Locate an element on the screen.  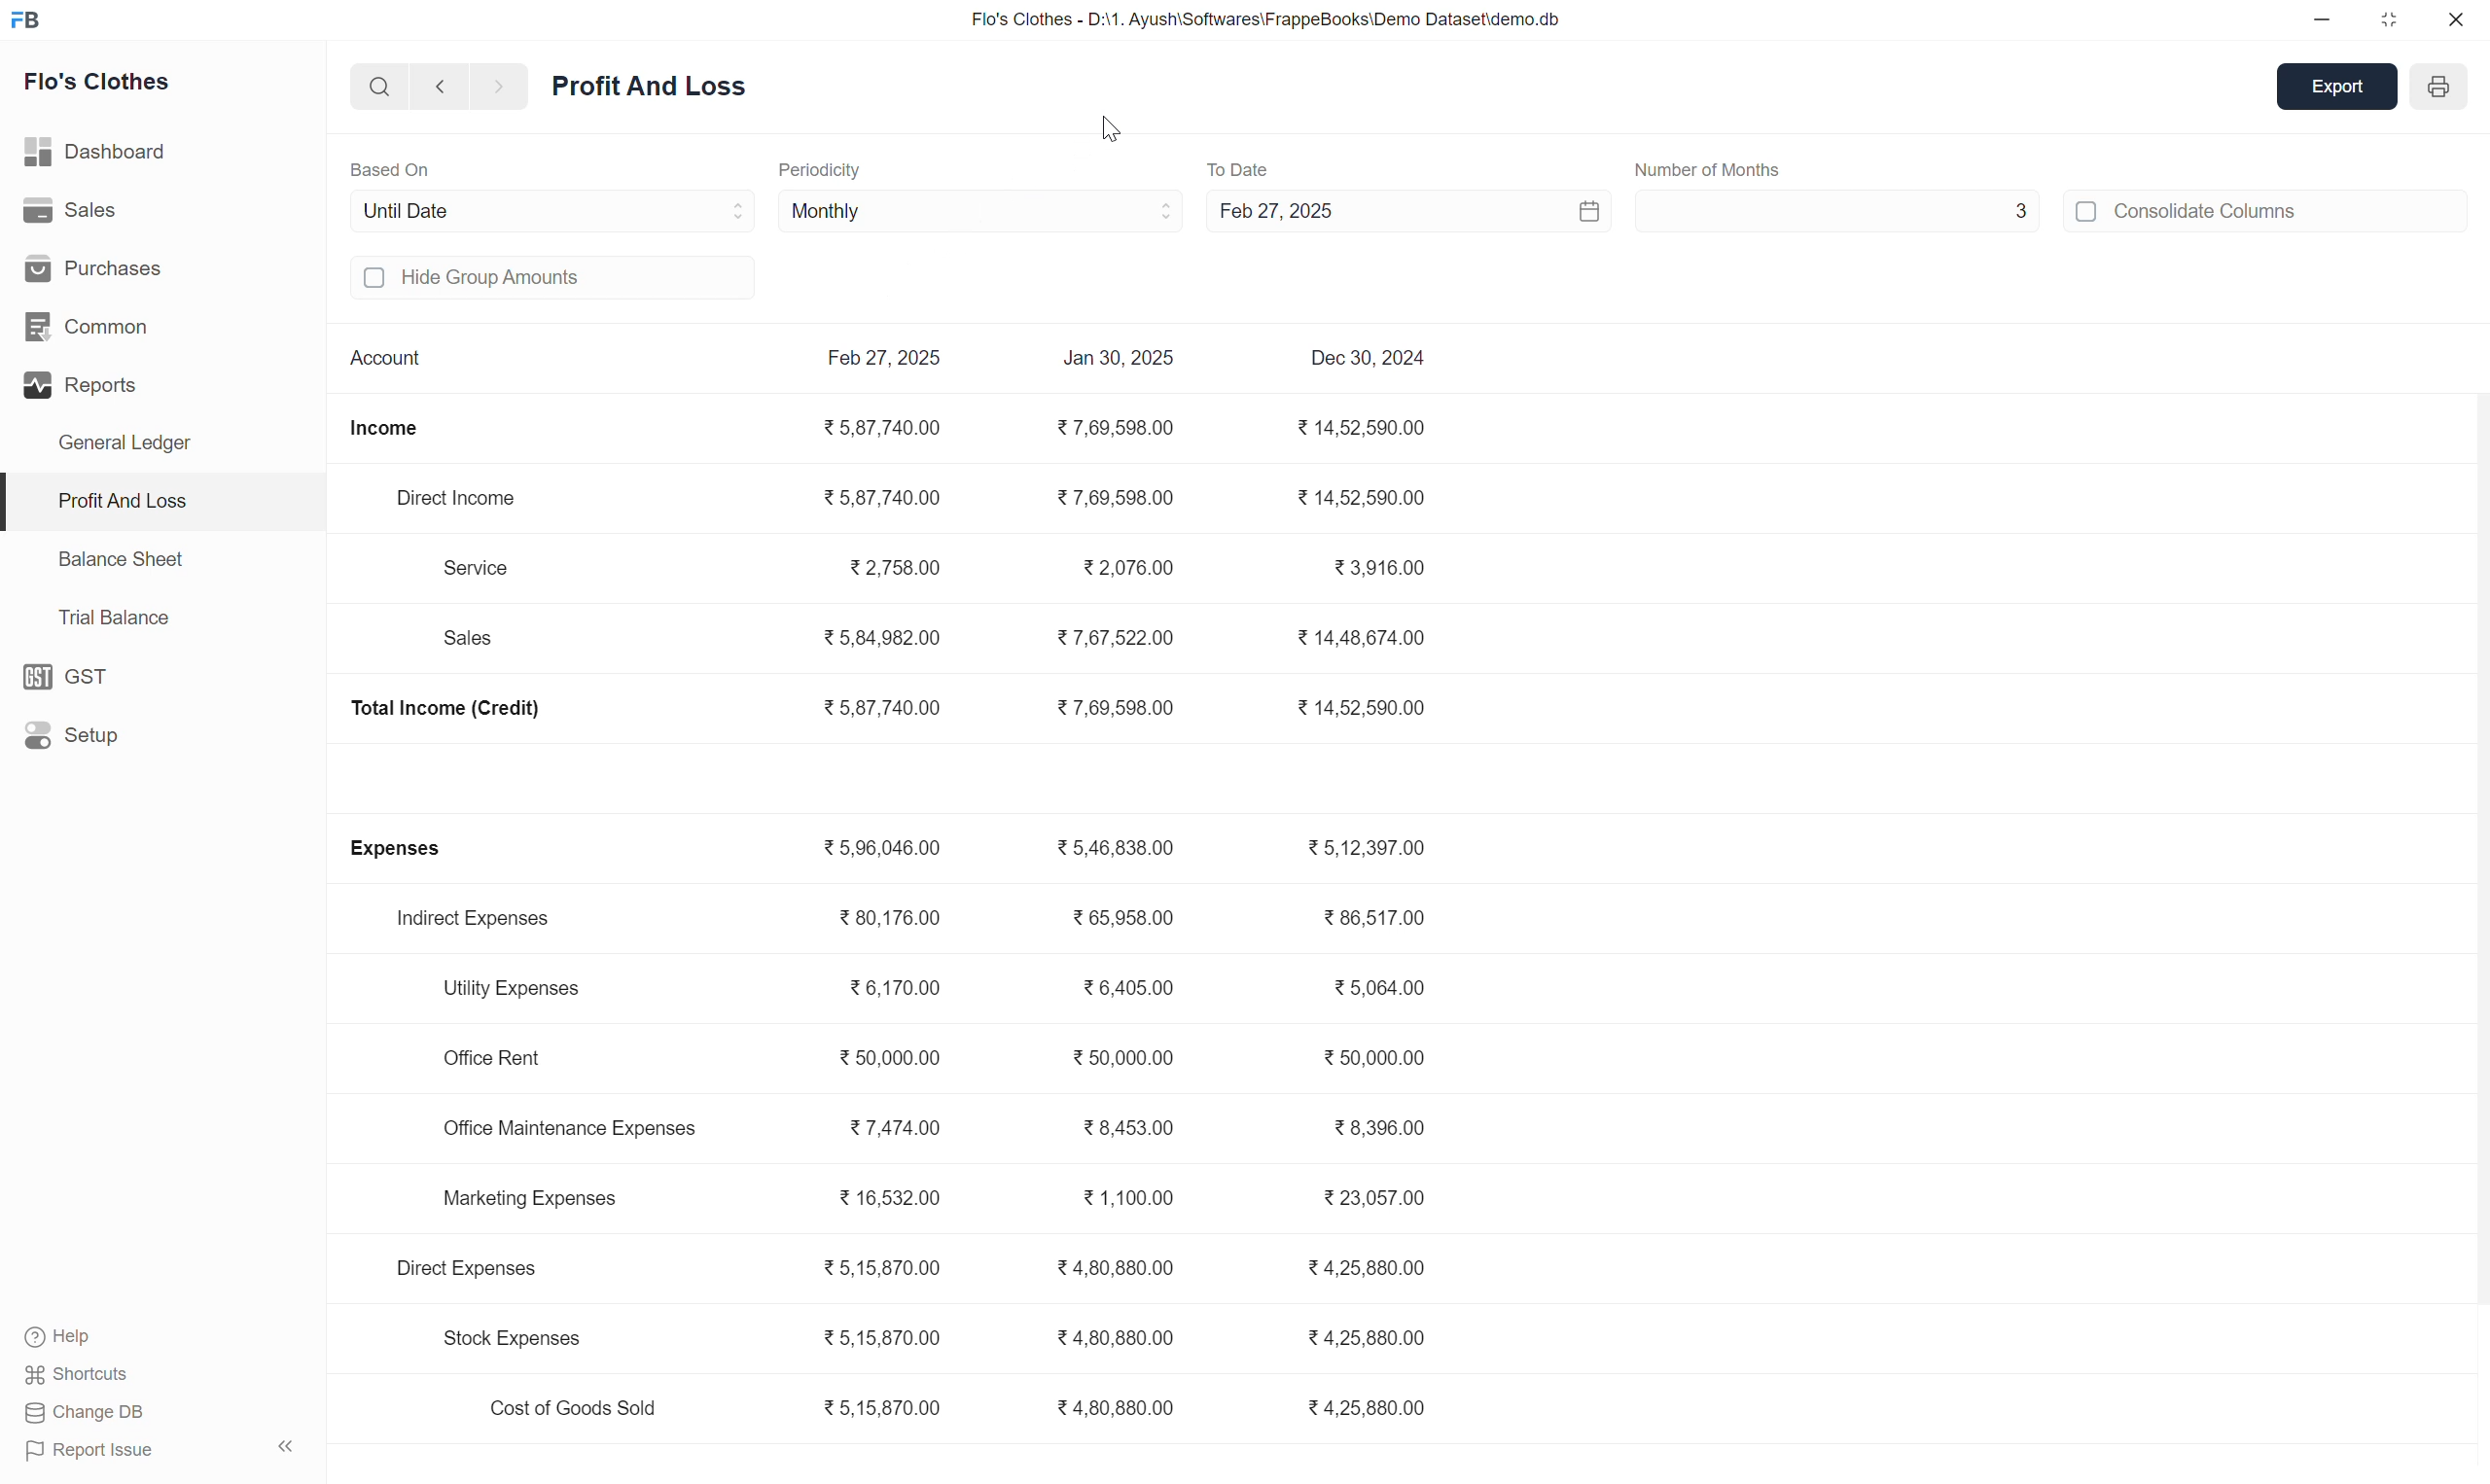
Utility Expenses is located at coordinates (514, 990).